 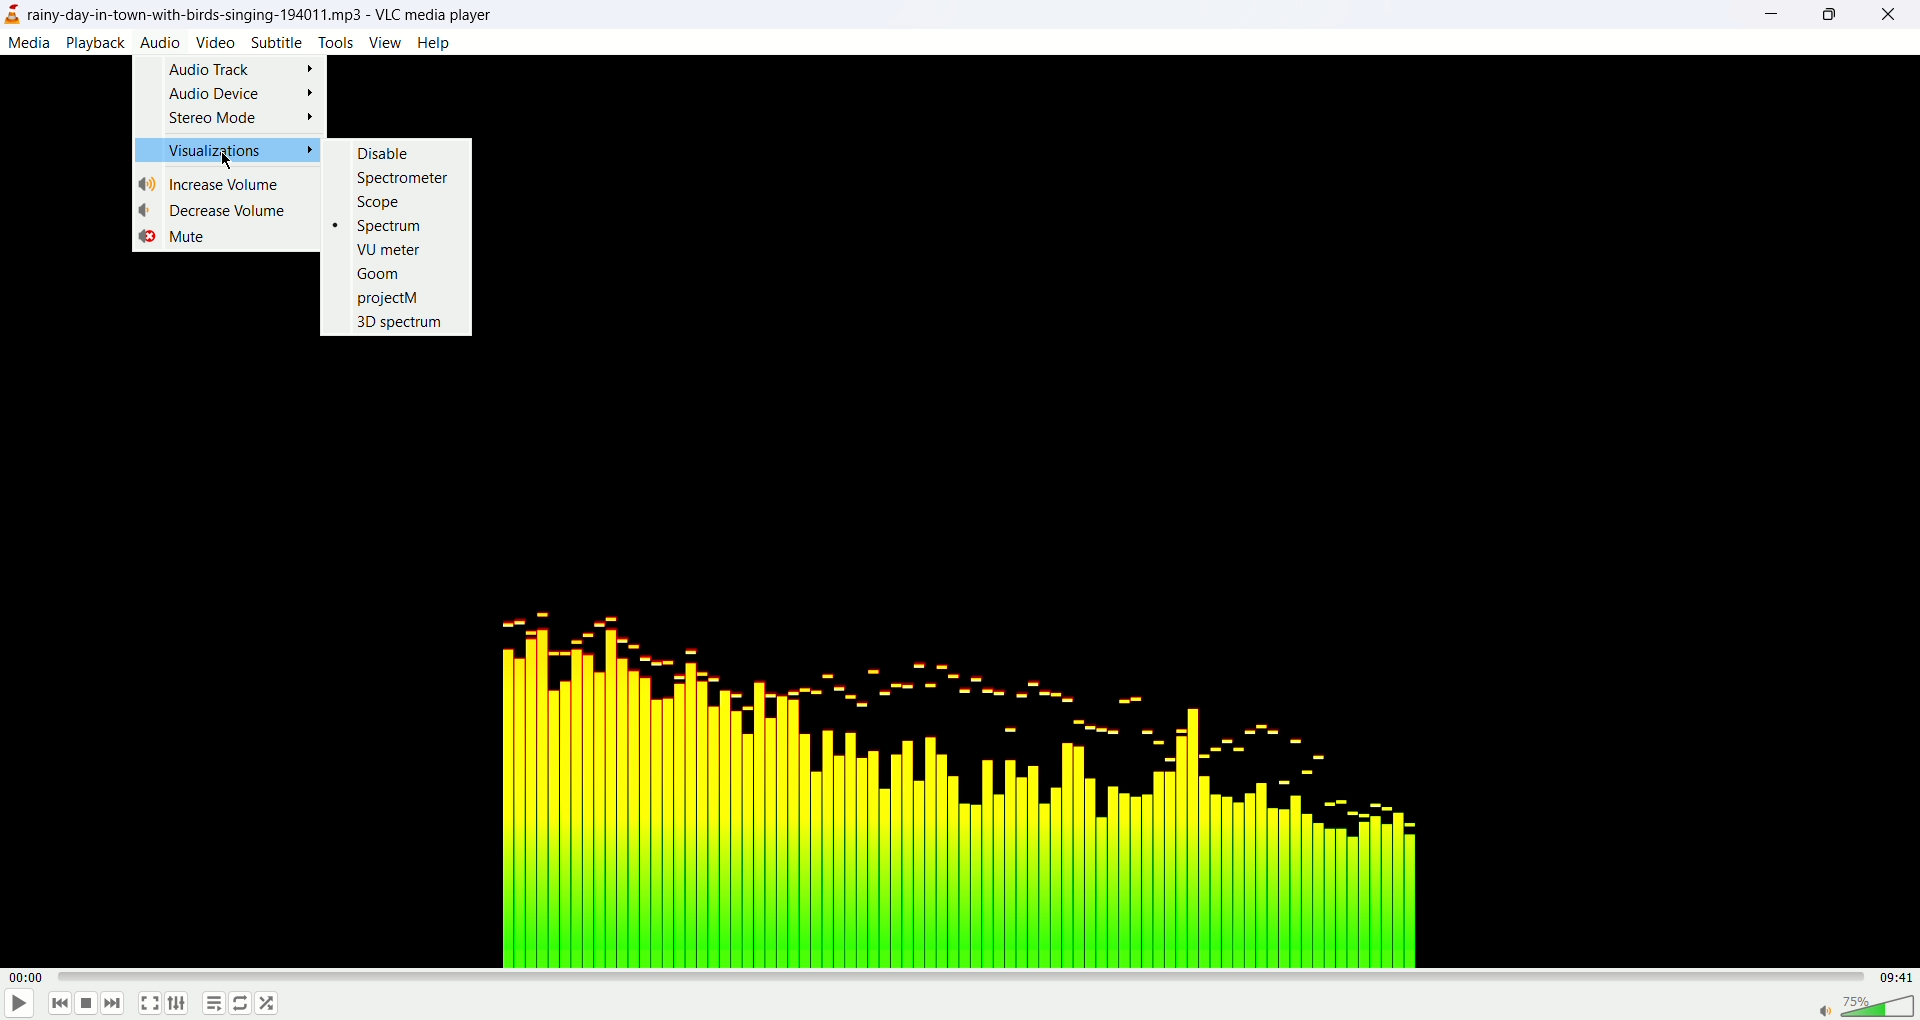 I want to click on disable, so click(x=383, y=154).